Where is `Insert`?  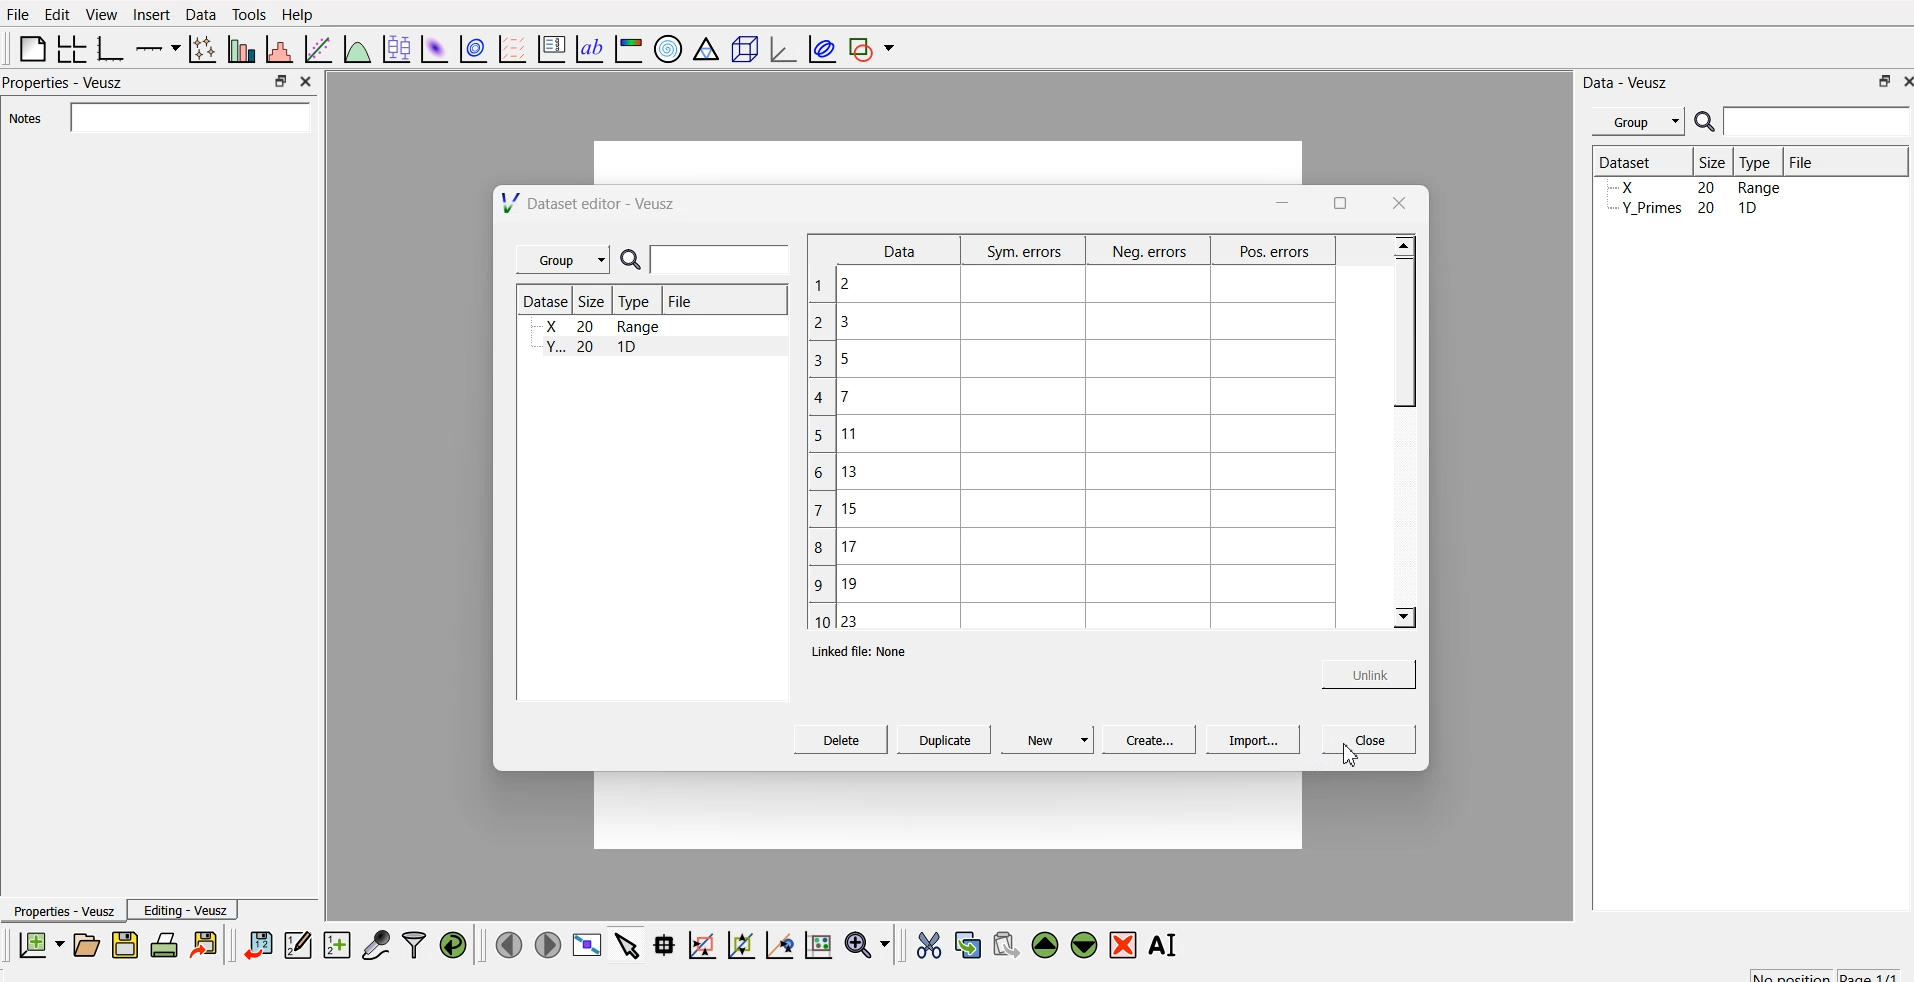 Insert is located at coordinates (151, 14).